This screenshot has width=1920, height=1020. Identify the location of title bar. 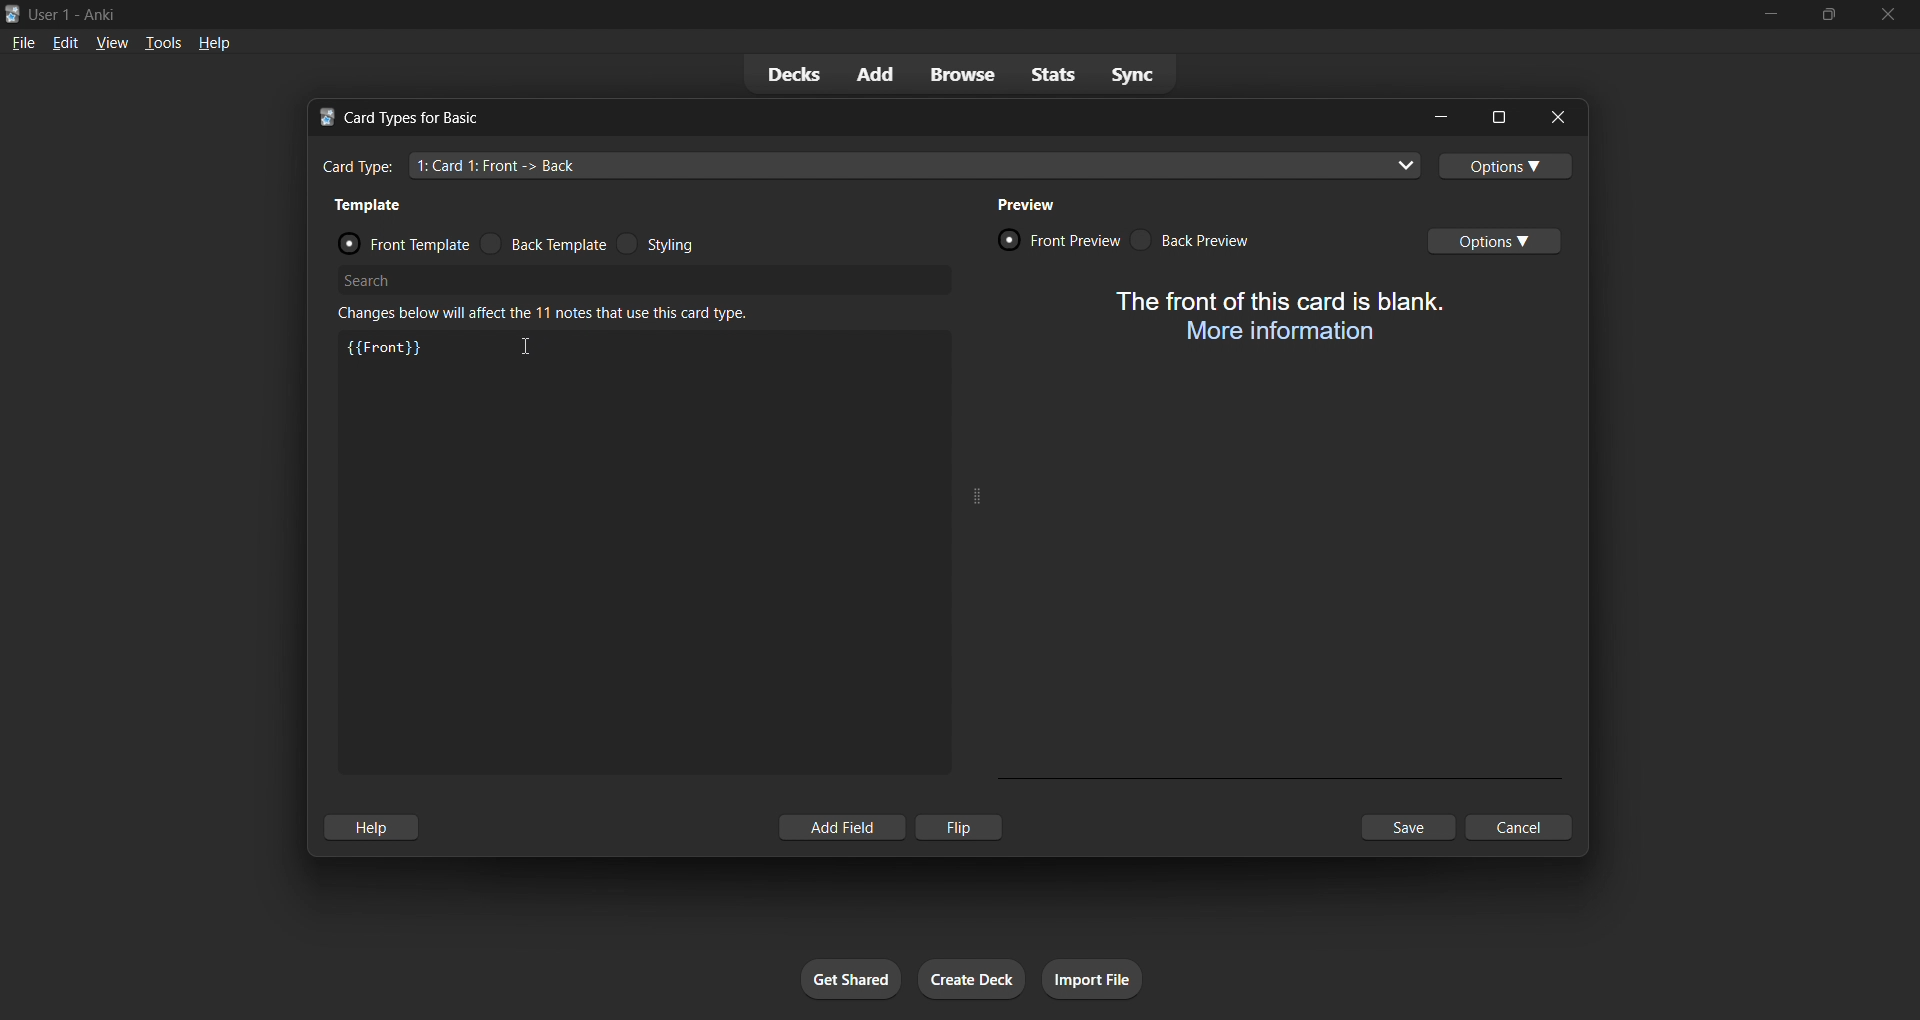
(840, 13).